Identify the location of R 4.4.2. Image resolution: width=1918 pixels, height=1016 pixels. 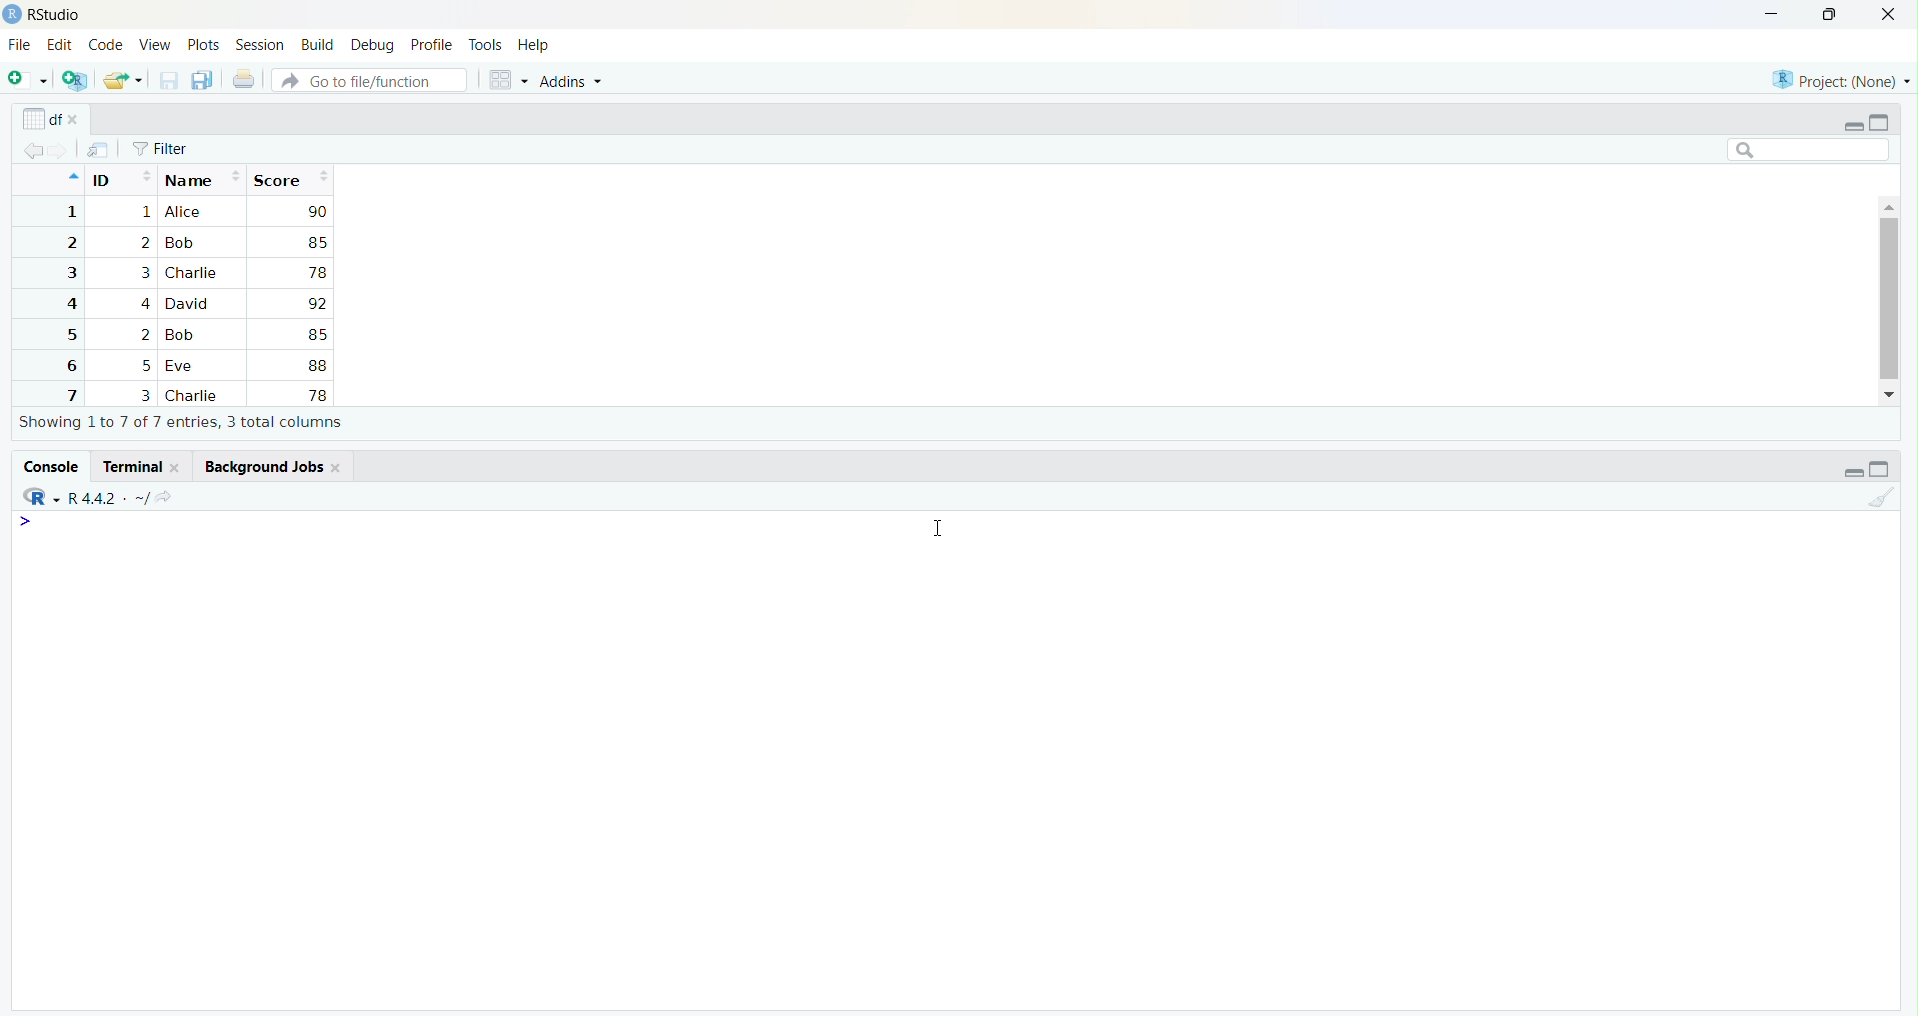
(93, 499).